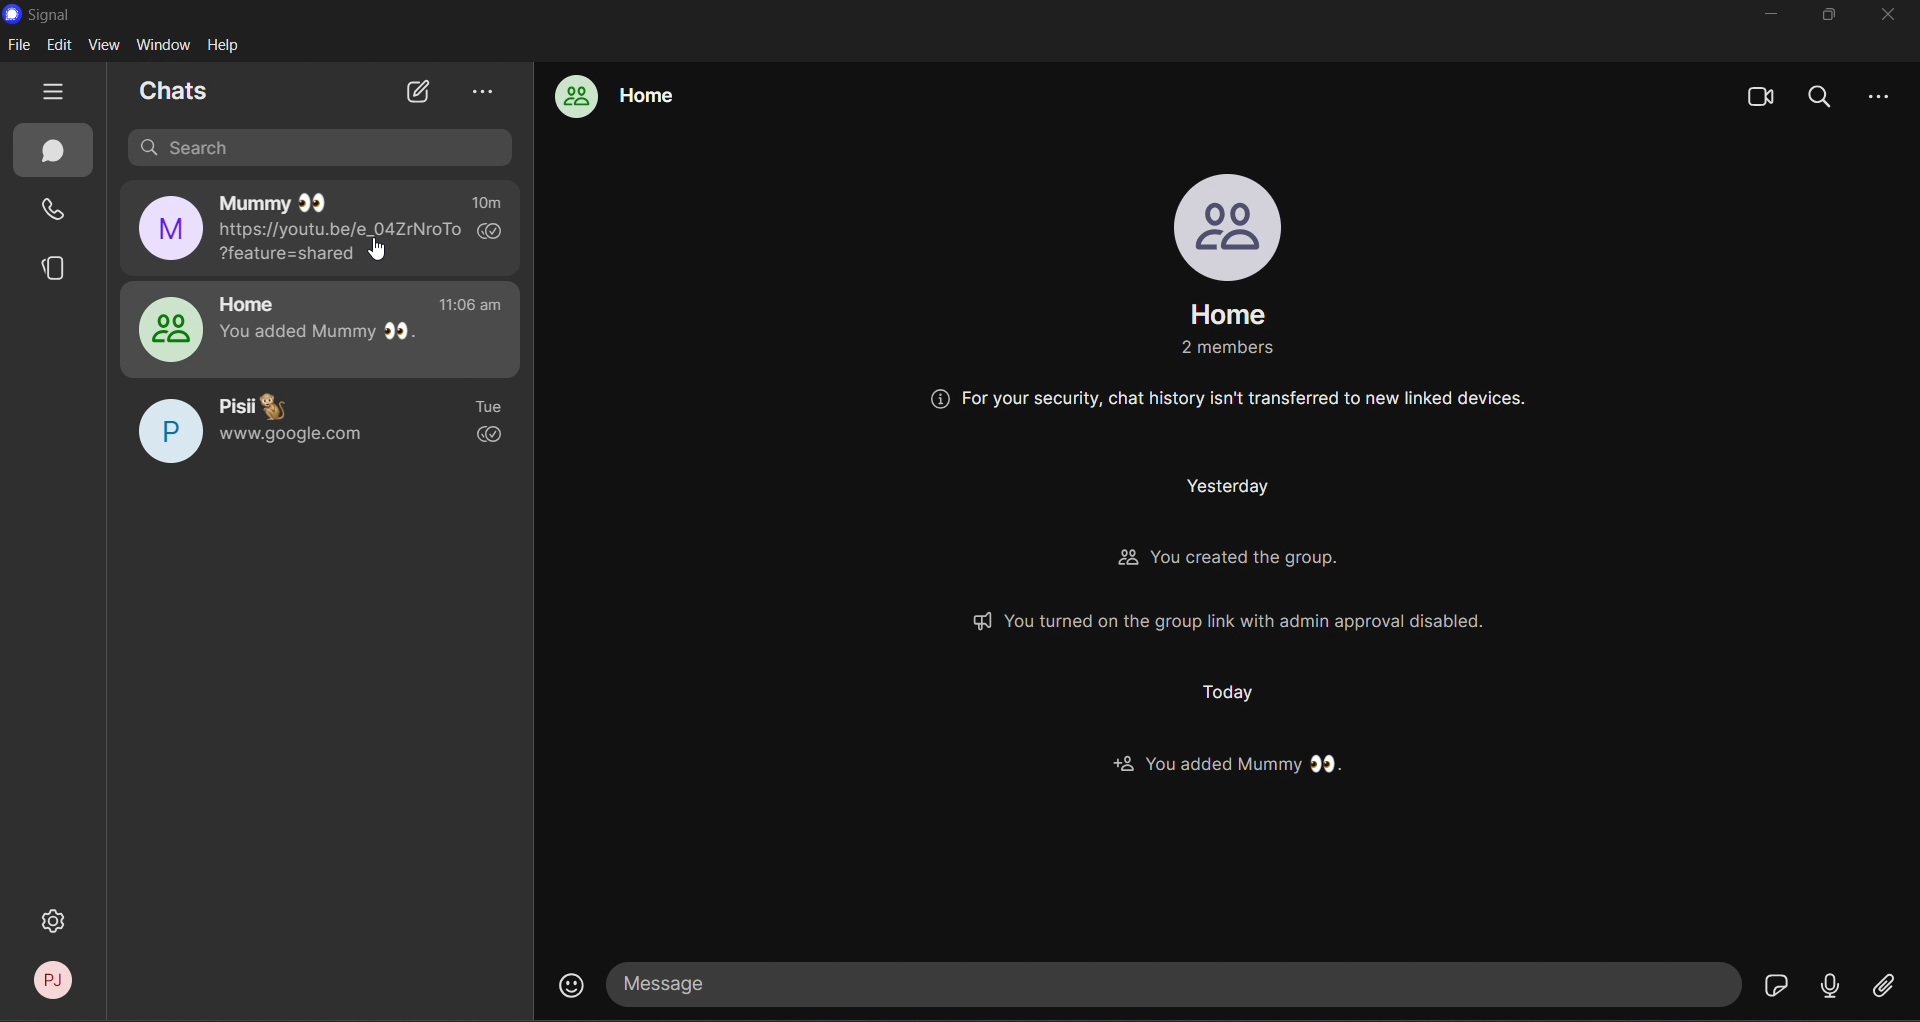 The image size is (1920, 1022). I want to click on file, so click(21, 45).